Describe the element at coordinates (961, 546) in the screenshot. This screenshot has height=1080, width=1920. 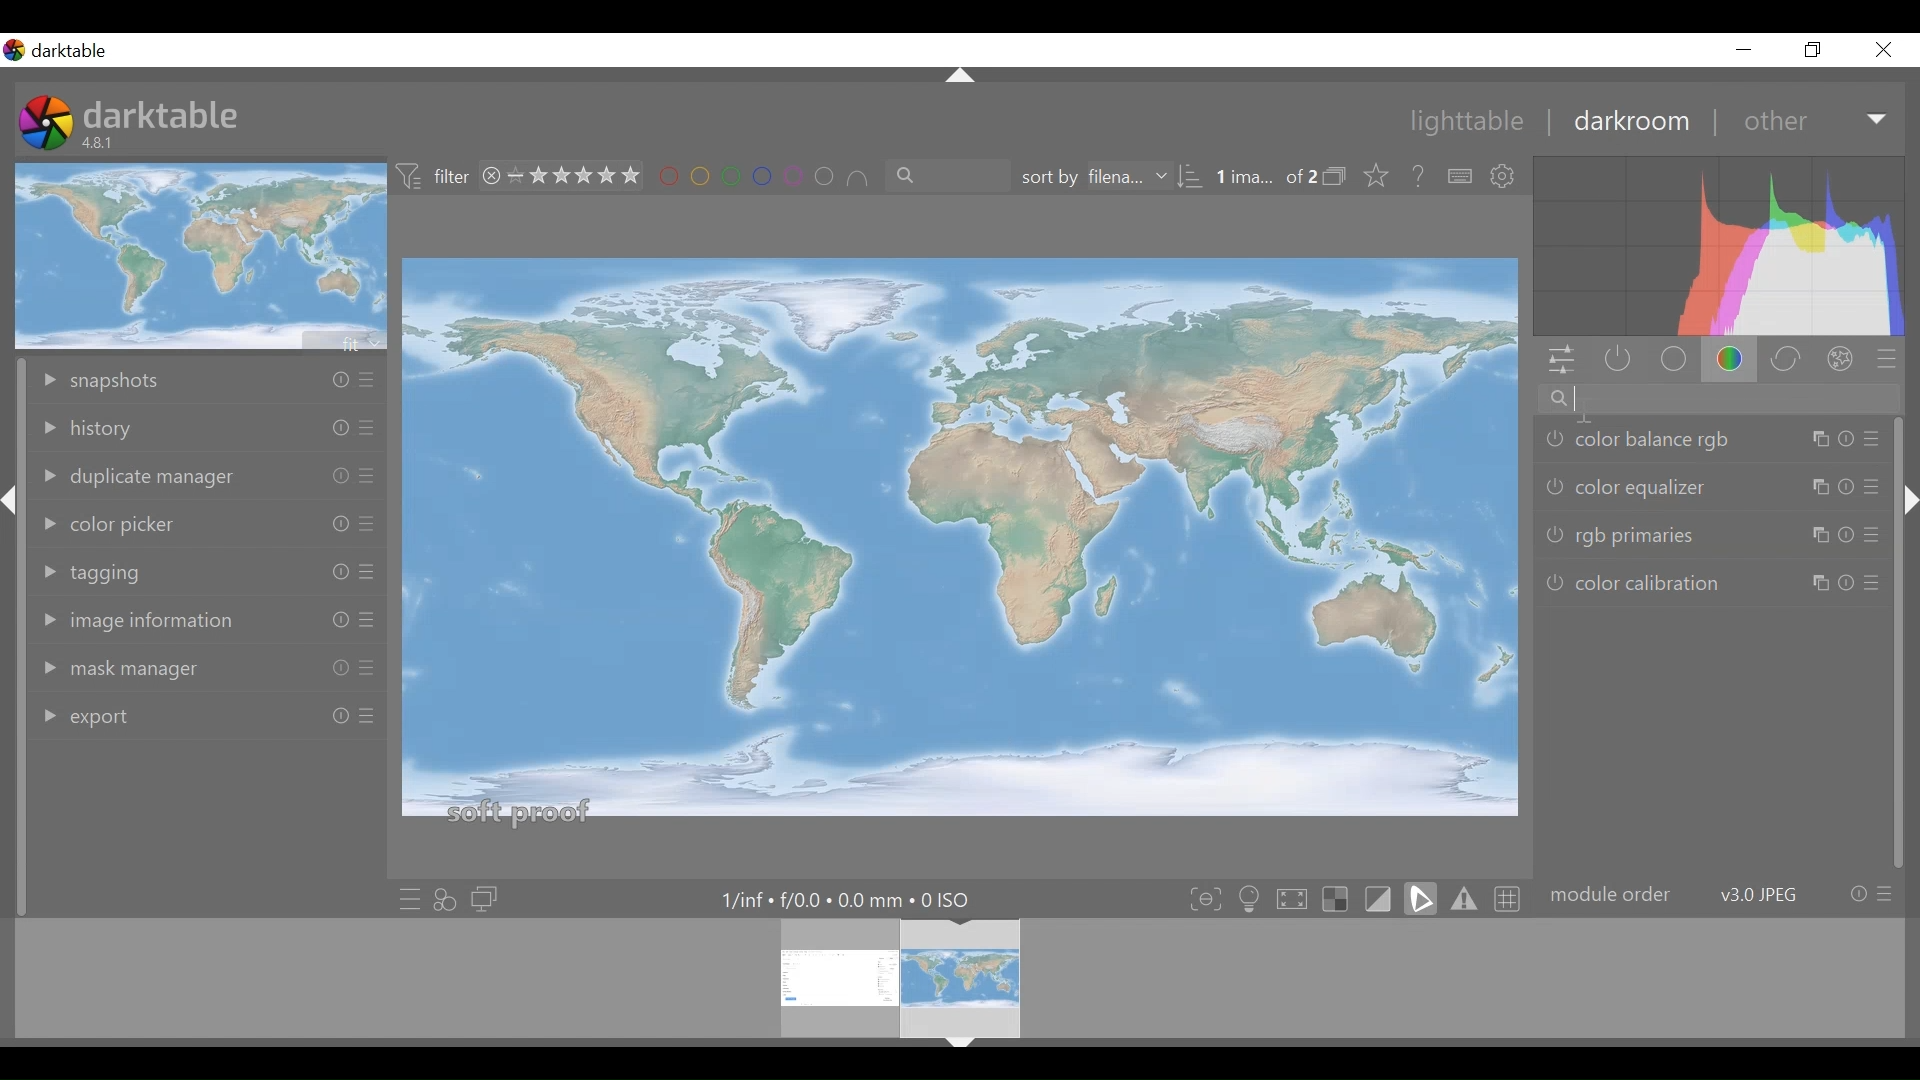
I see `main editing area` at that location.